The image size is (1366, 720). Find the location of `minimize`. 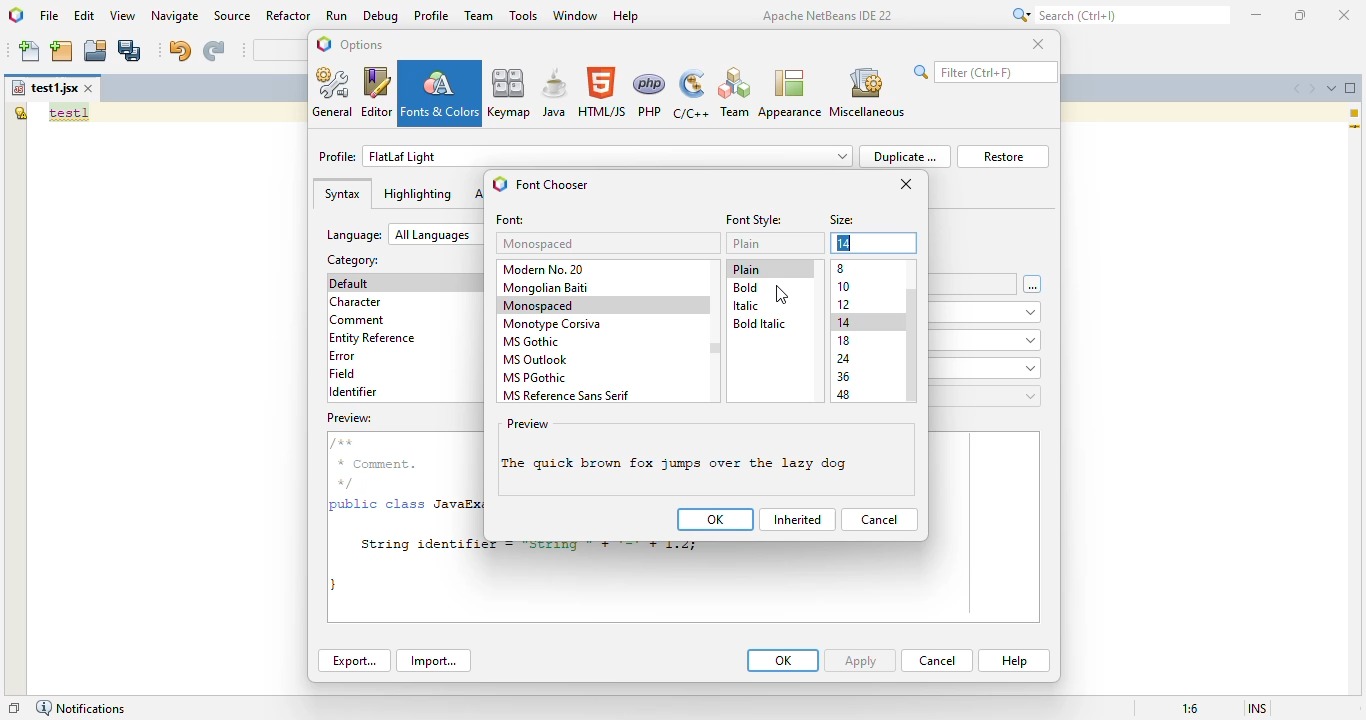

minimize is located at coordinates (1257, 14).